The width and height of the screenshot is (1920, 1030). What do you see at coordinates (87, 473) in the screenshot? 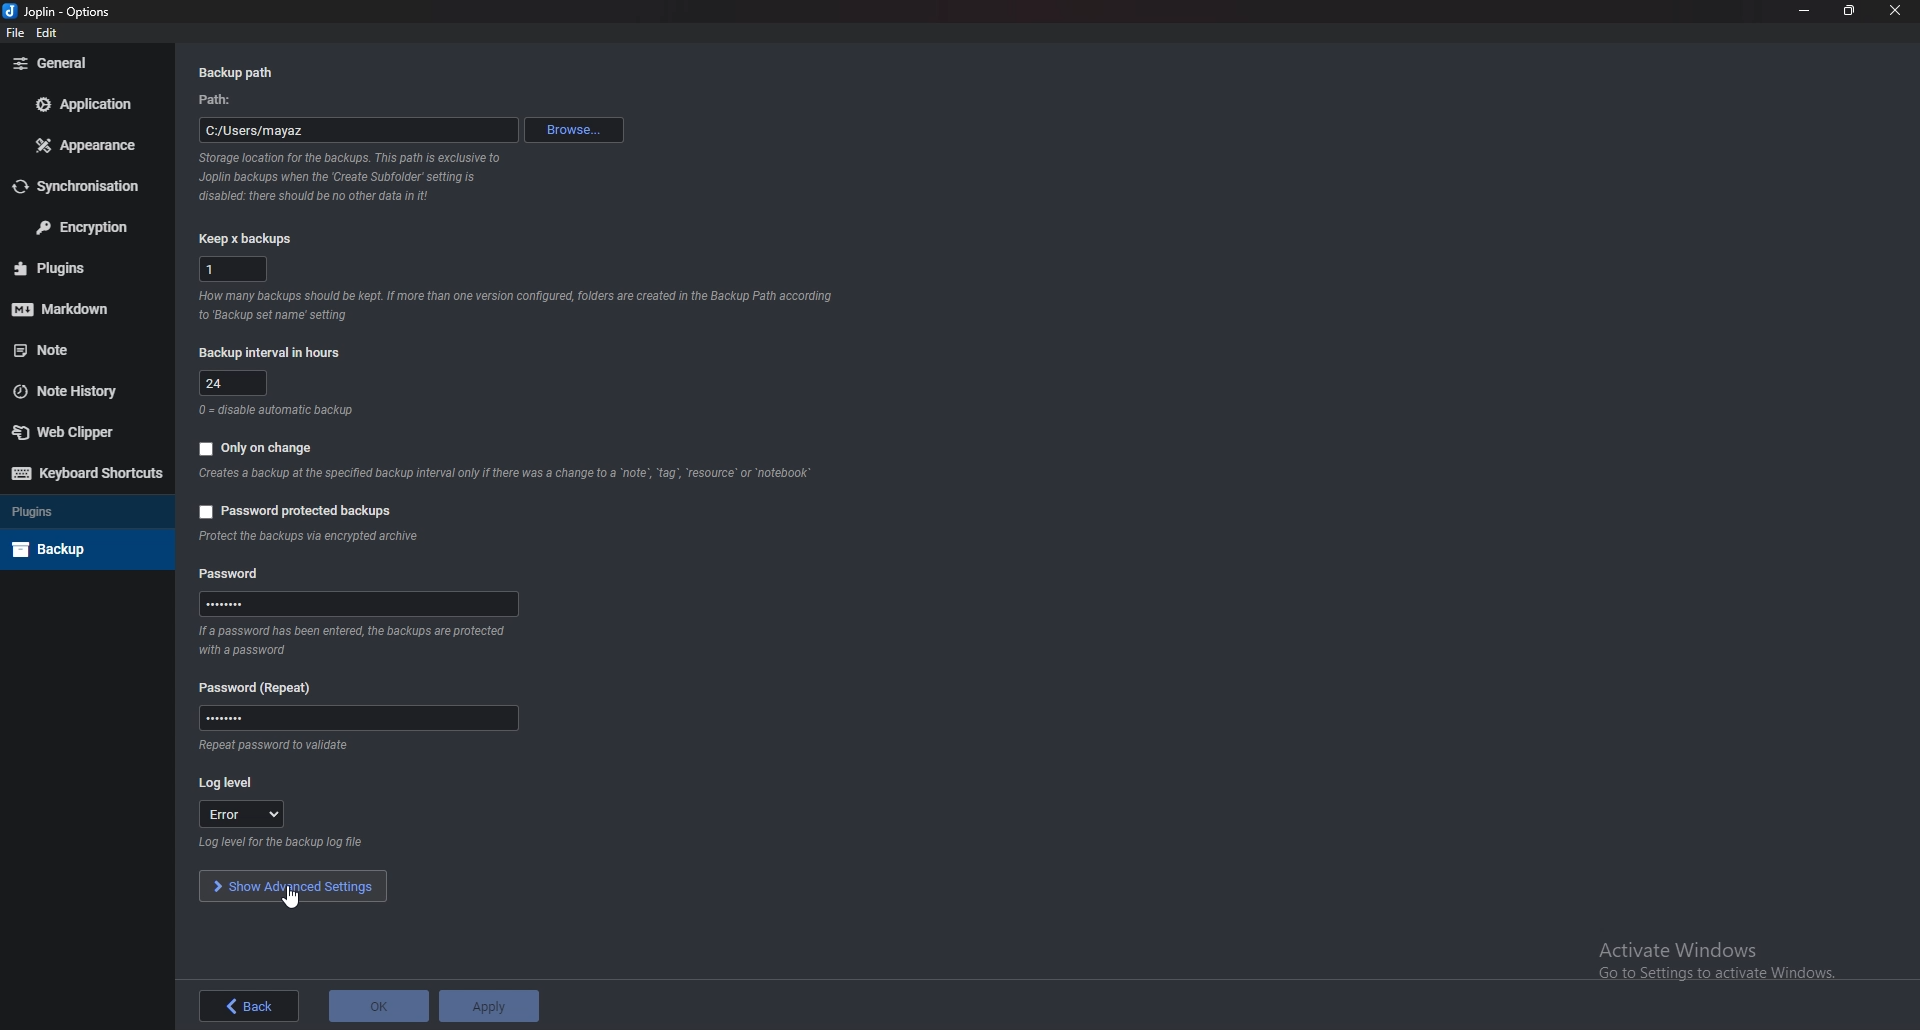
I see `Keyboard shortcuts` at bounding box center [87, 473].